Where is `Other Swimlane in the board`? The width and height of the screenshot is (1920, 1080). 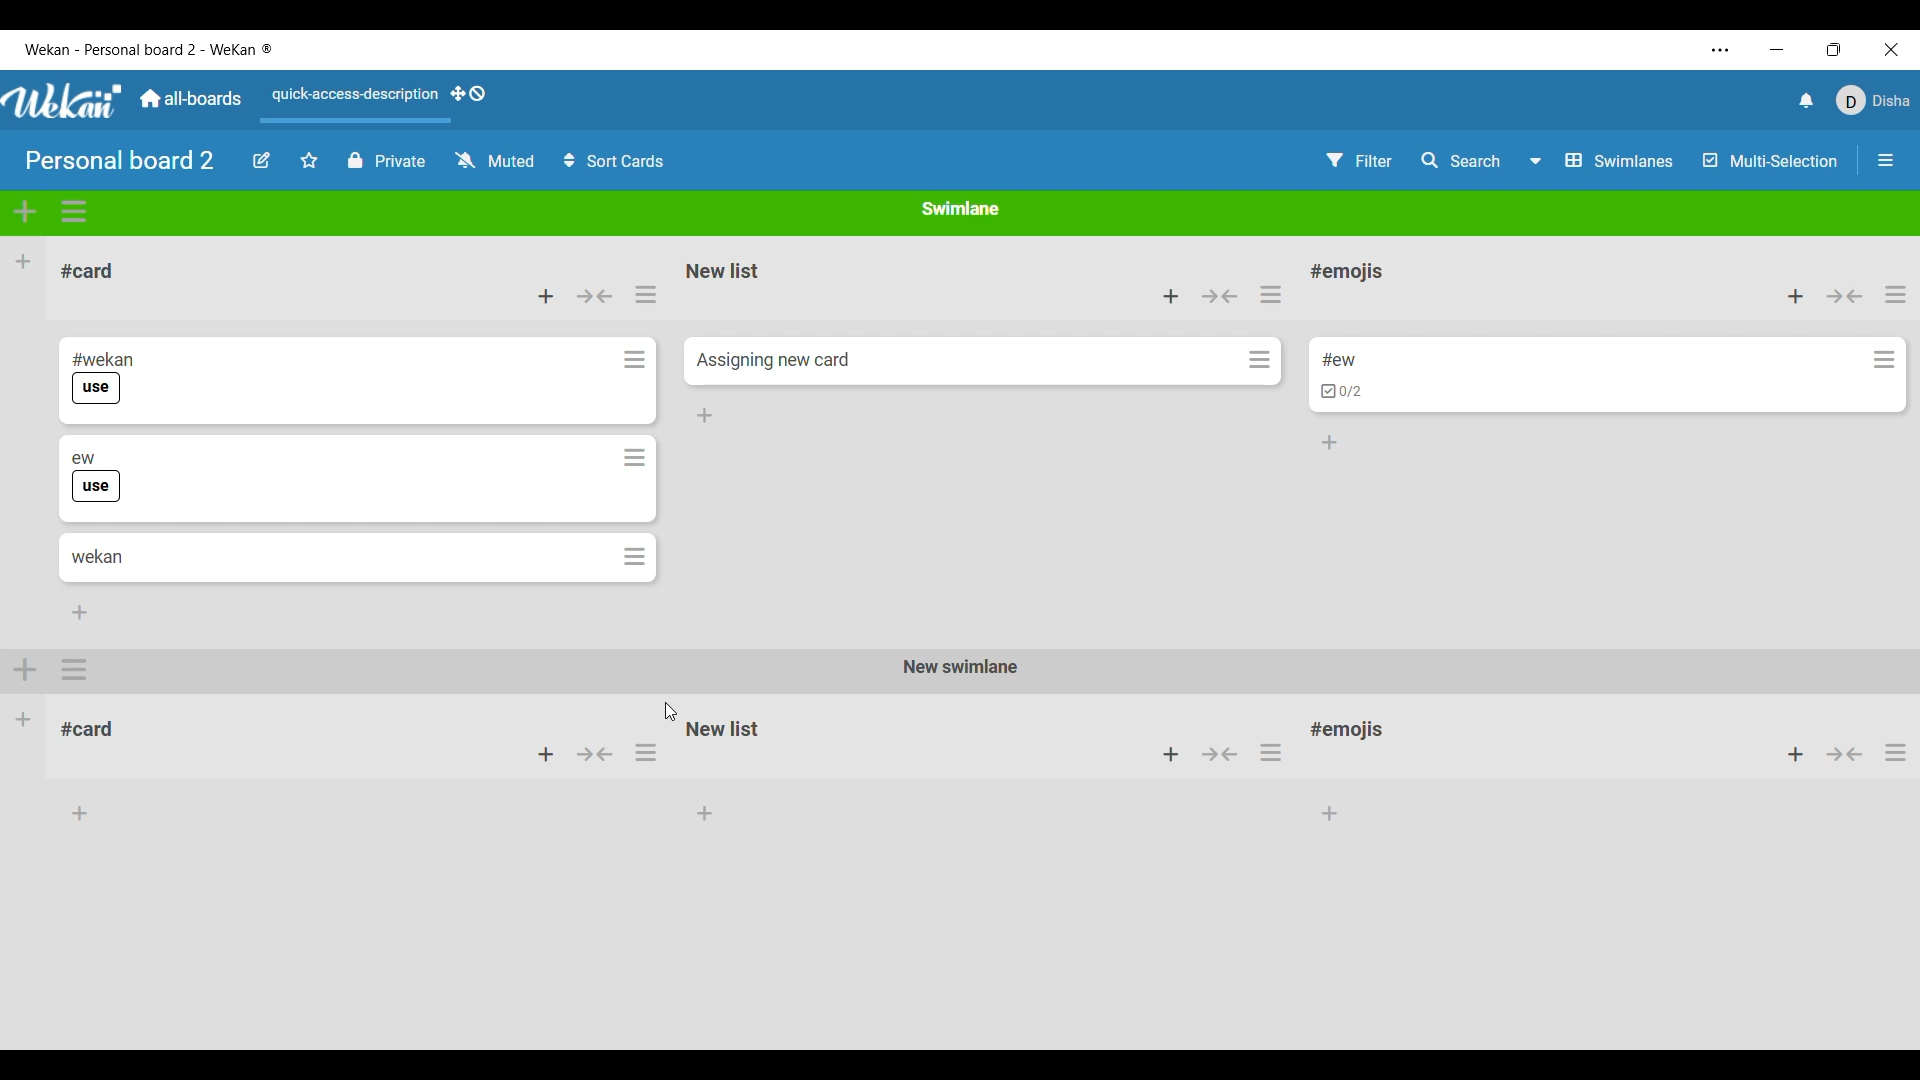 Other Swimlane in the board is located at coordinates (25, 724).